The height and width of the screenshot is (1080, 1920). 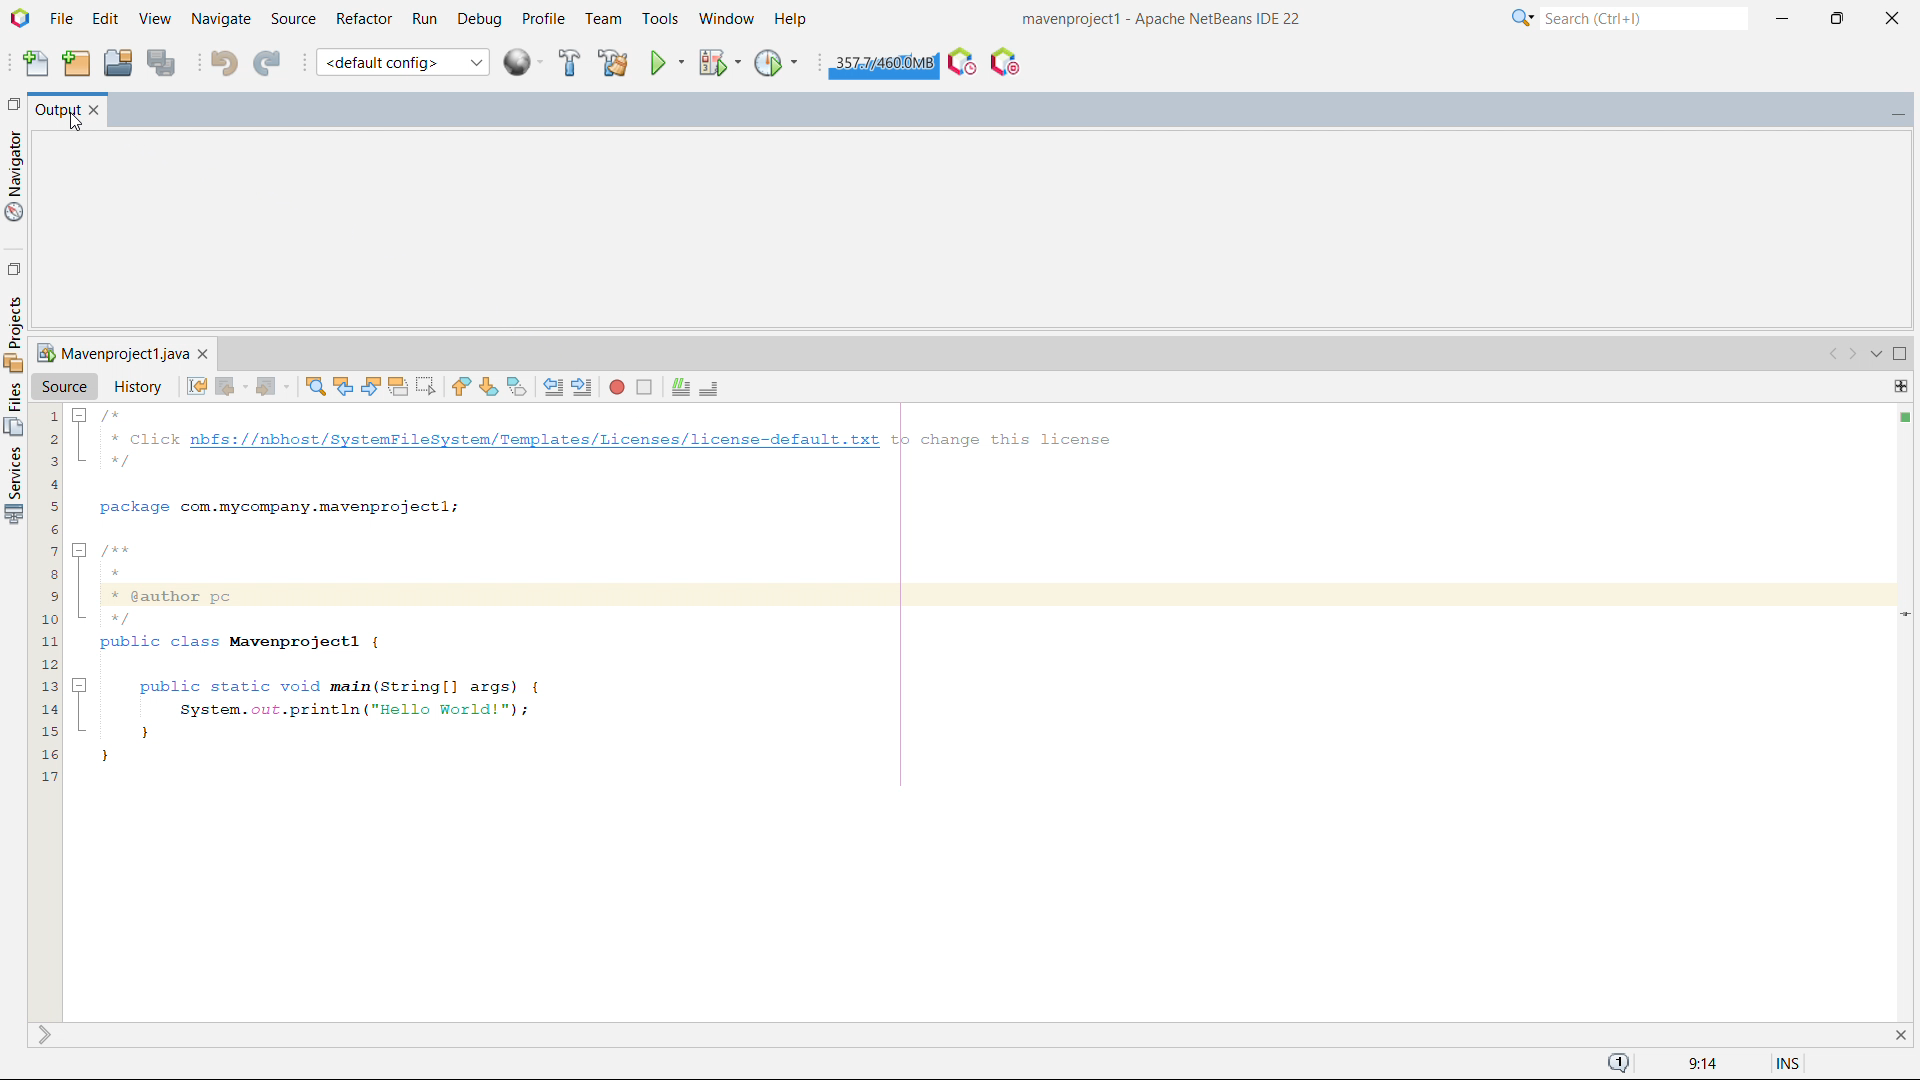 I want to click on back, so click(x=231, y=386).